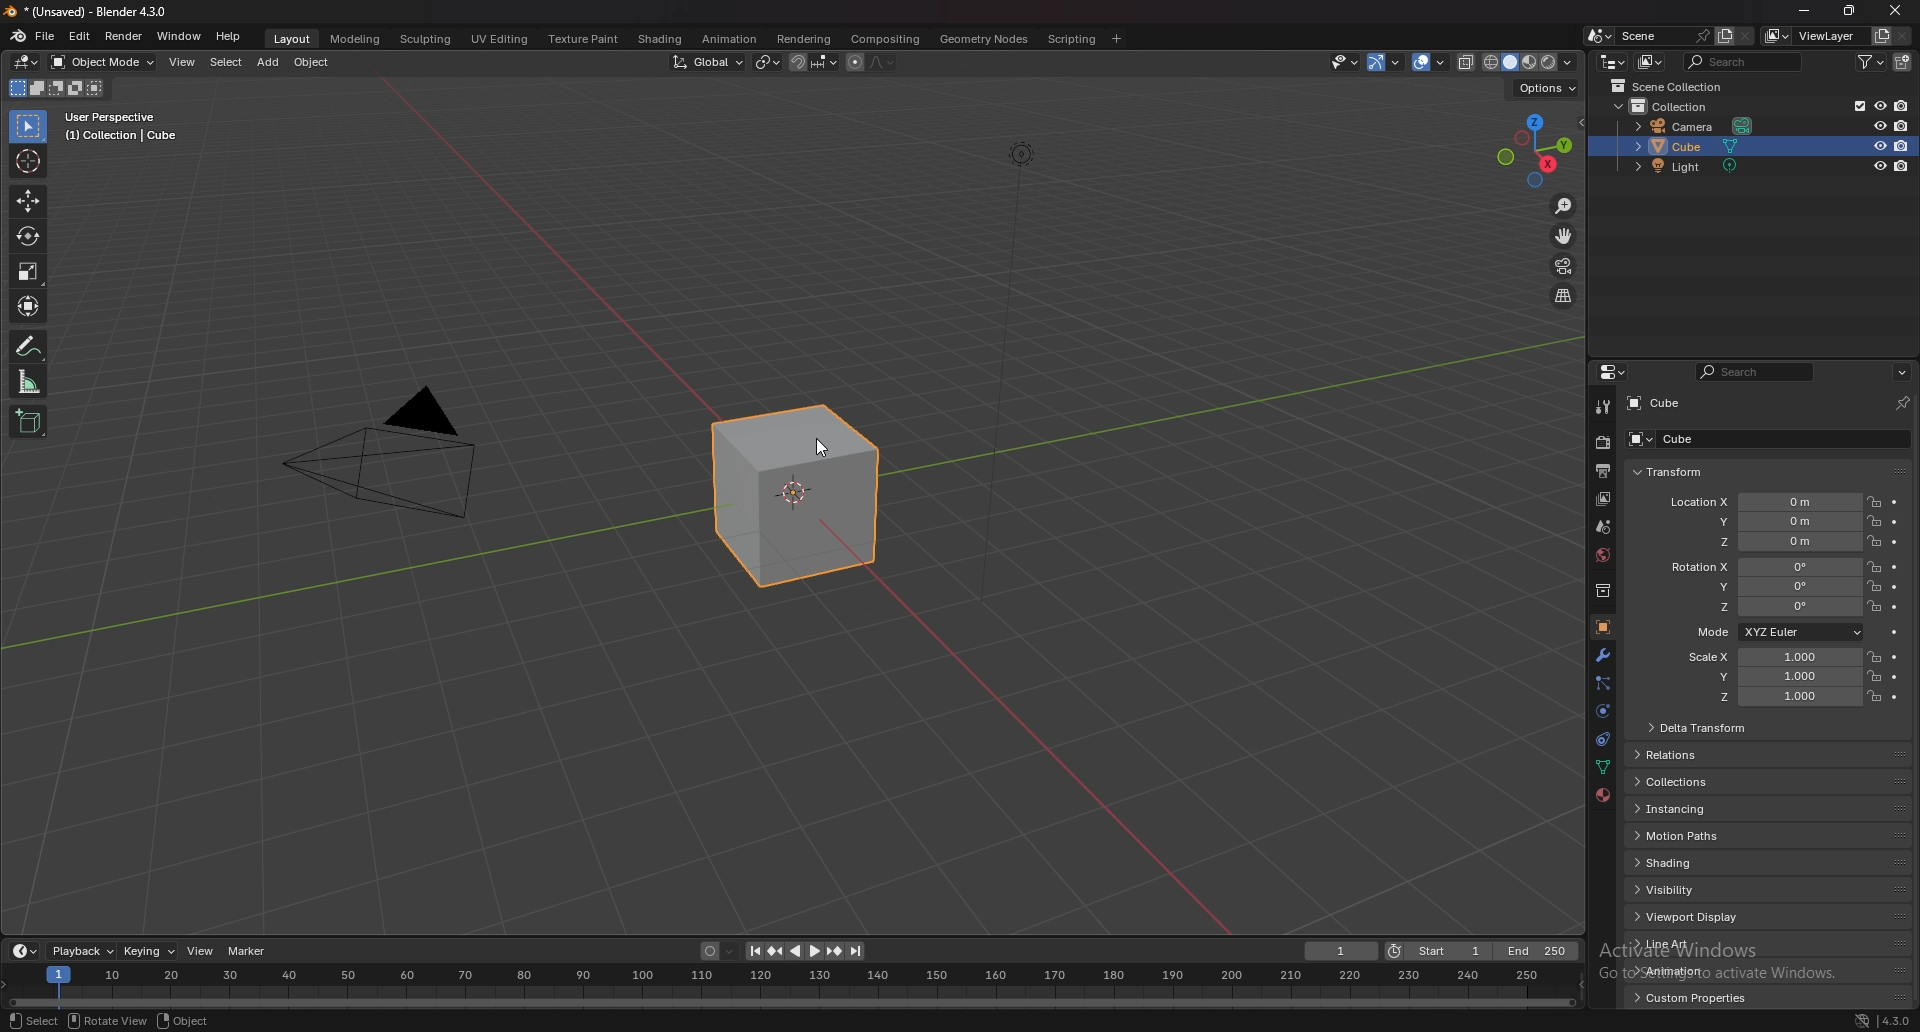 The image size is (1920, 1032). Describe the element at coordinates (294, 40) in the screenshot. I see `layout` at that location.